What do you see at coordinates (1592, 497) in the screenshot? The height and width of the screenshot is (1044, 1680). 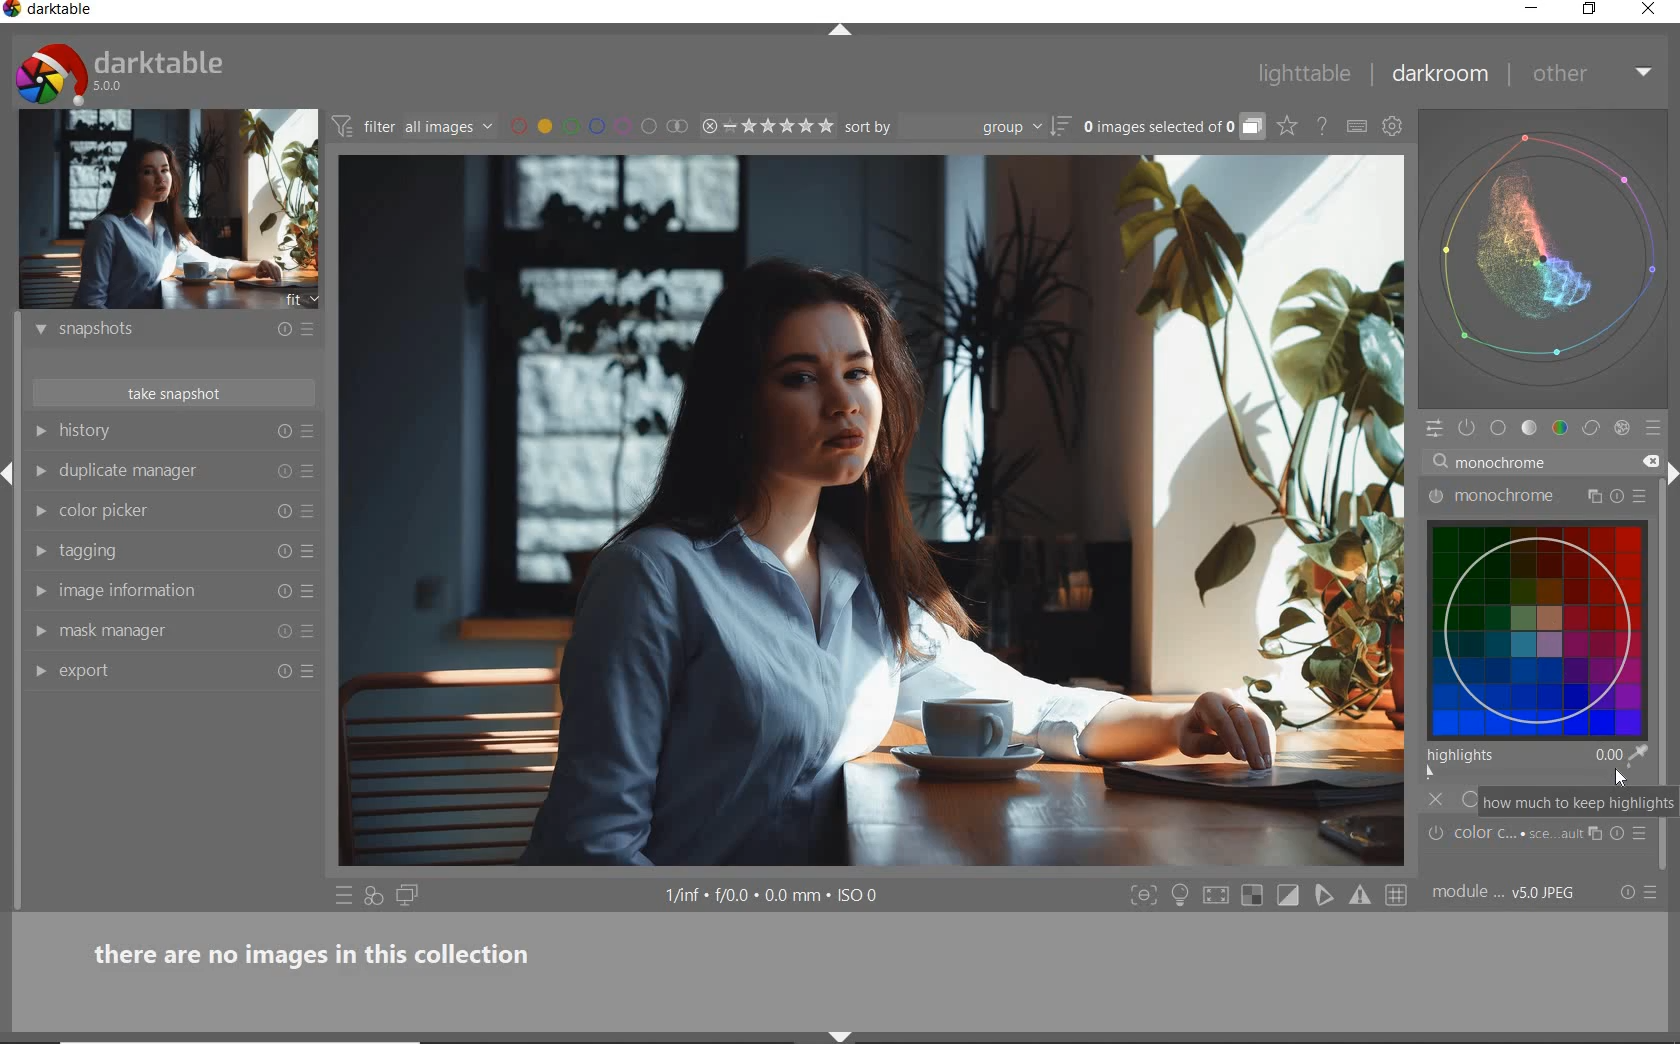 I see `multiple instance actions` at bounding box center [1592, 497].